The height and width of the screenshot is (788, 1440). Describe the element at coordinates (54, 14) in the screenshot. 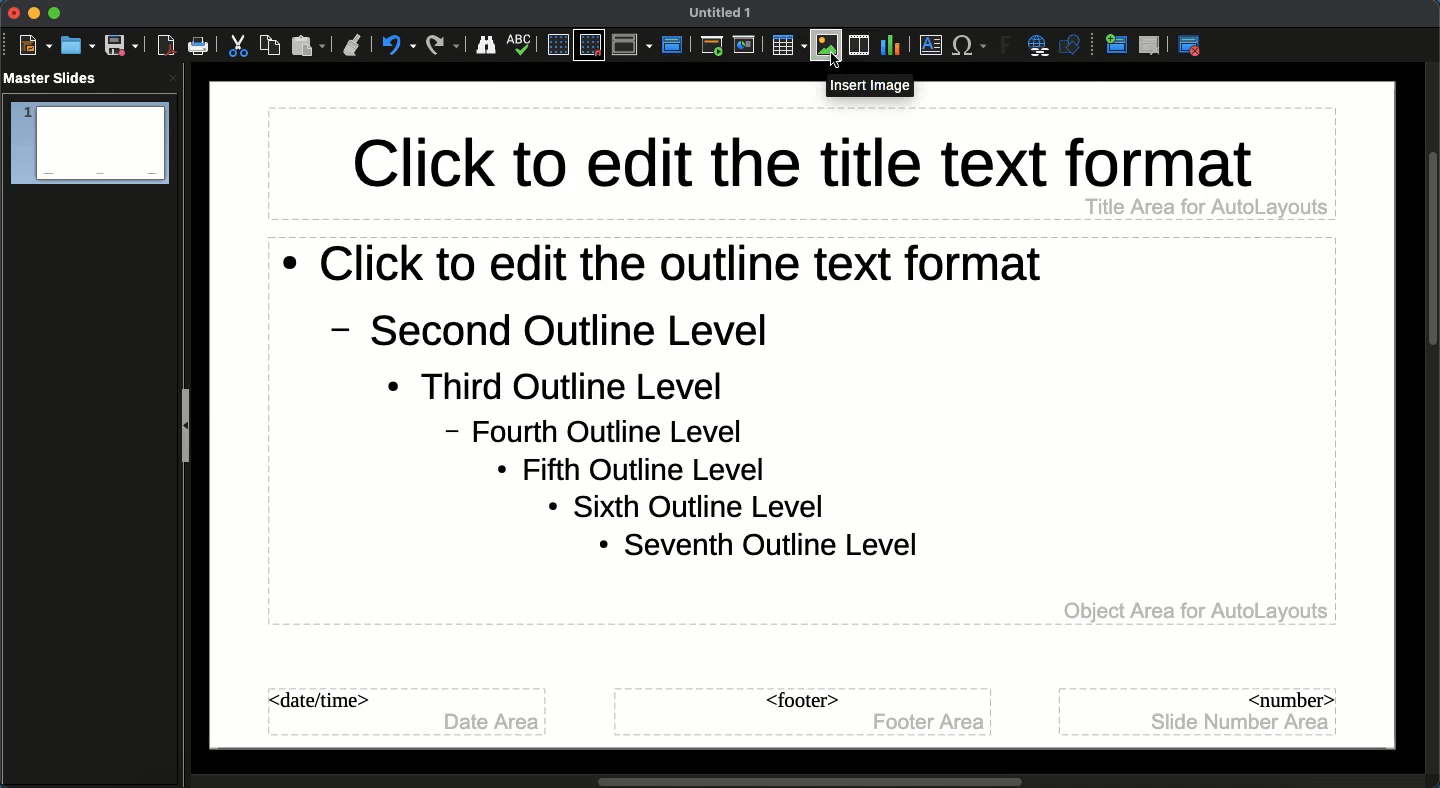

I see `Maximize` at that location.